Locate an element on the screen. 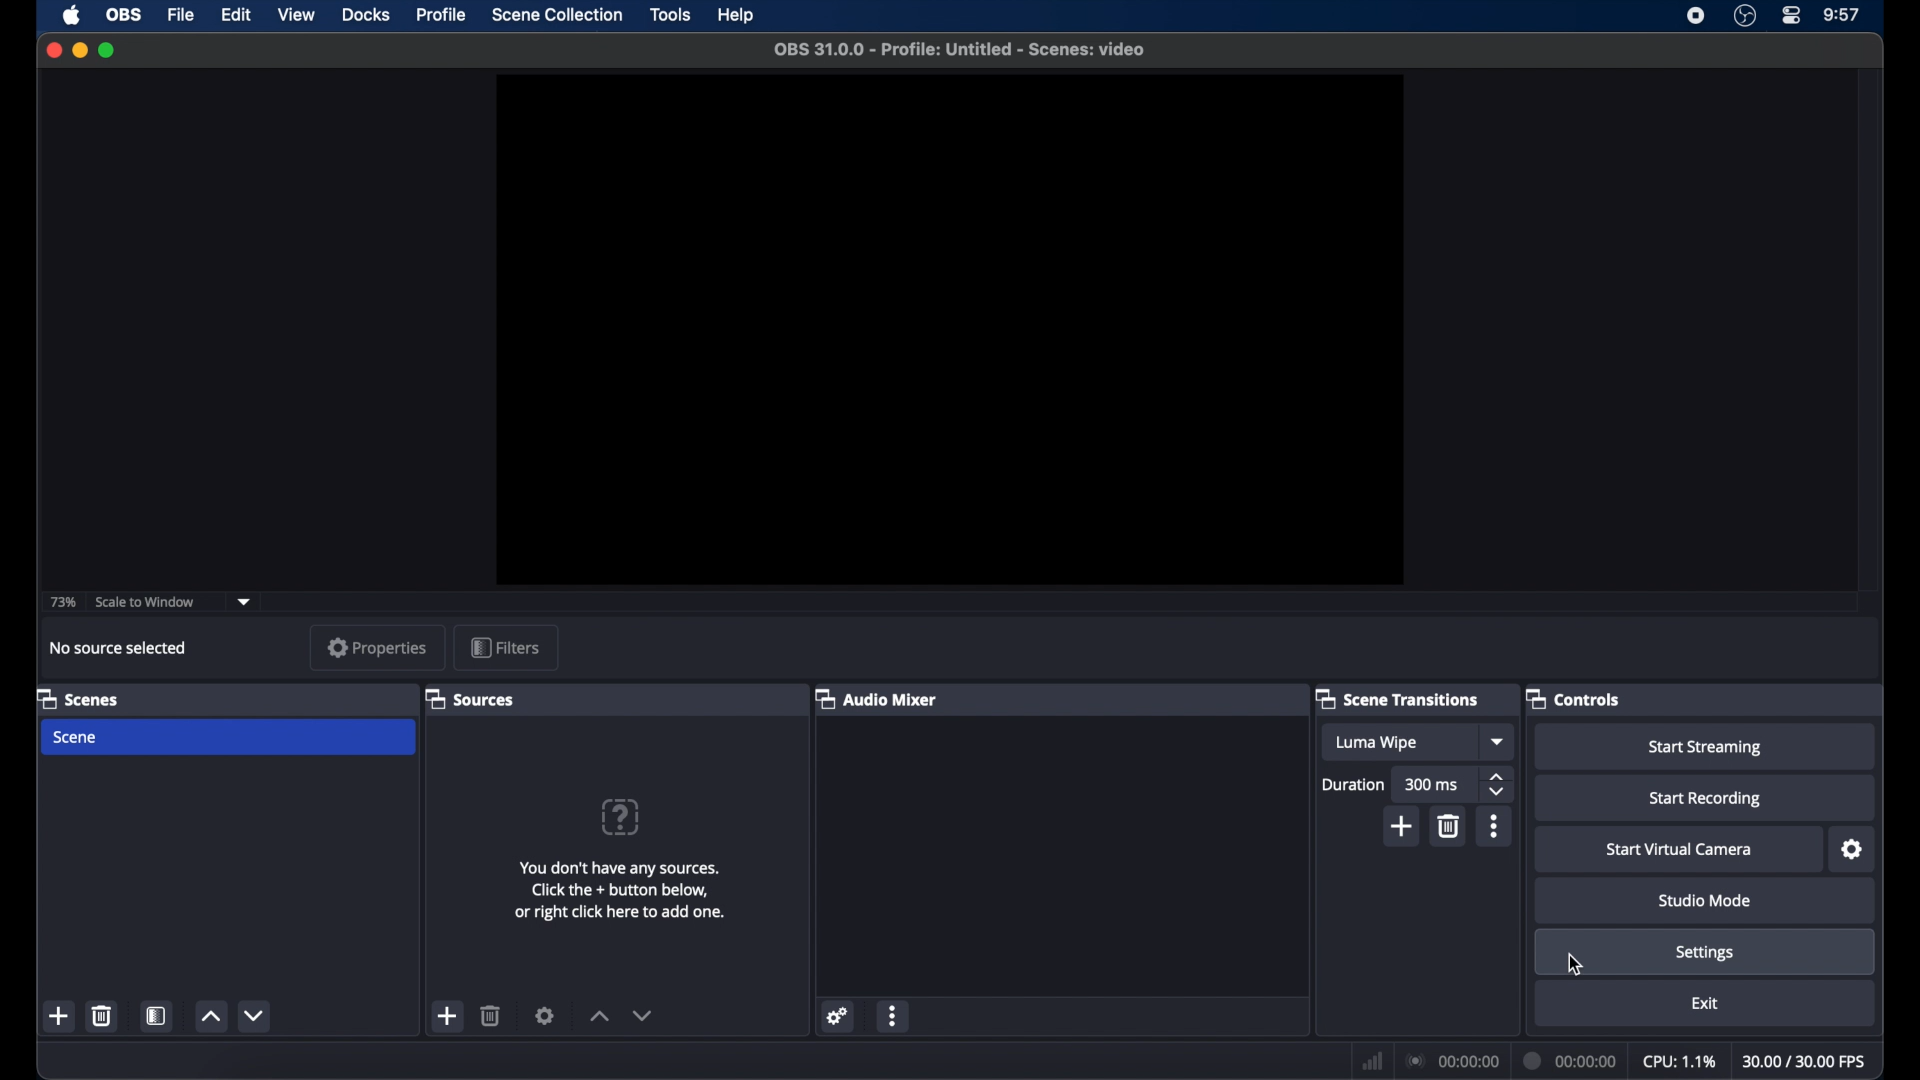 This screenshot has height=1080, width=1920. scenes is located at coordinates (79, 698).